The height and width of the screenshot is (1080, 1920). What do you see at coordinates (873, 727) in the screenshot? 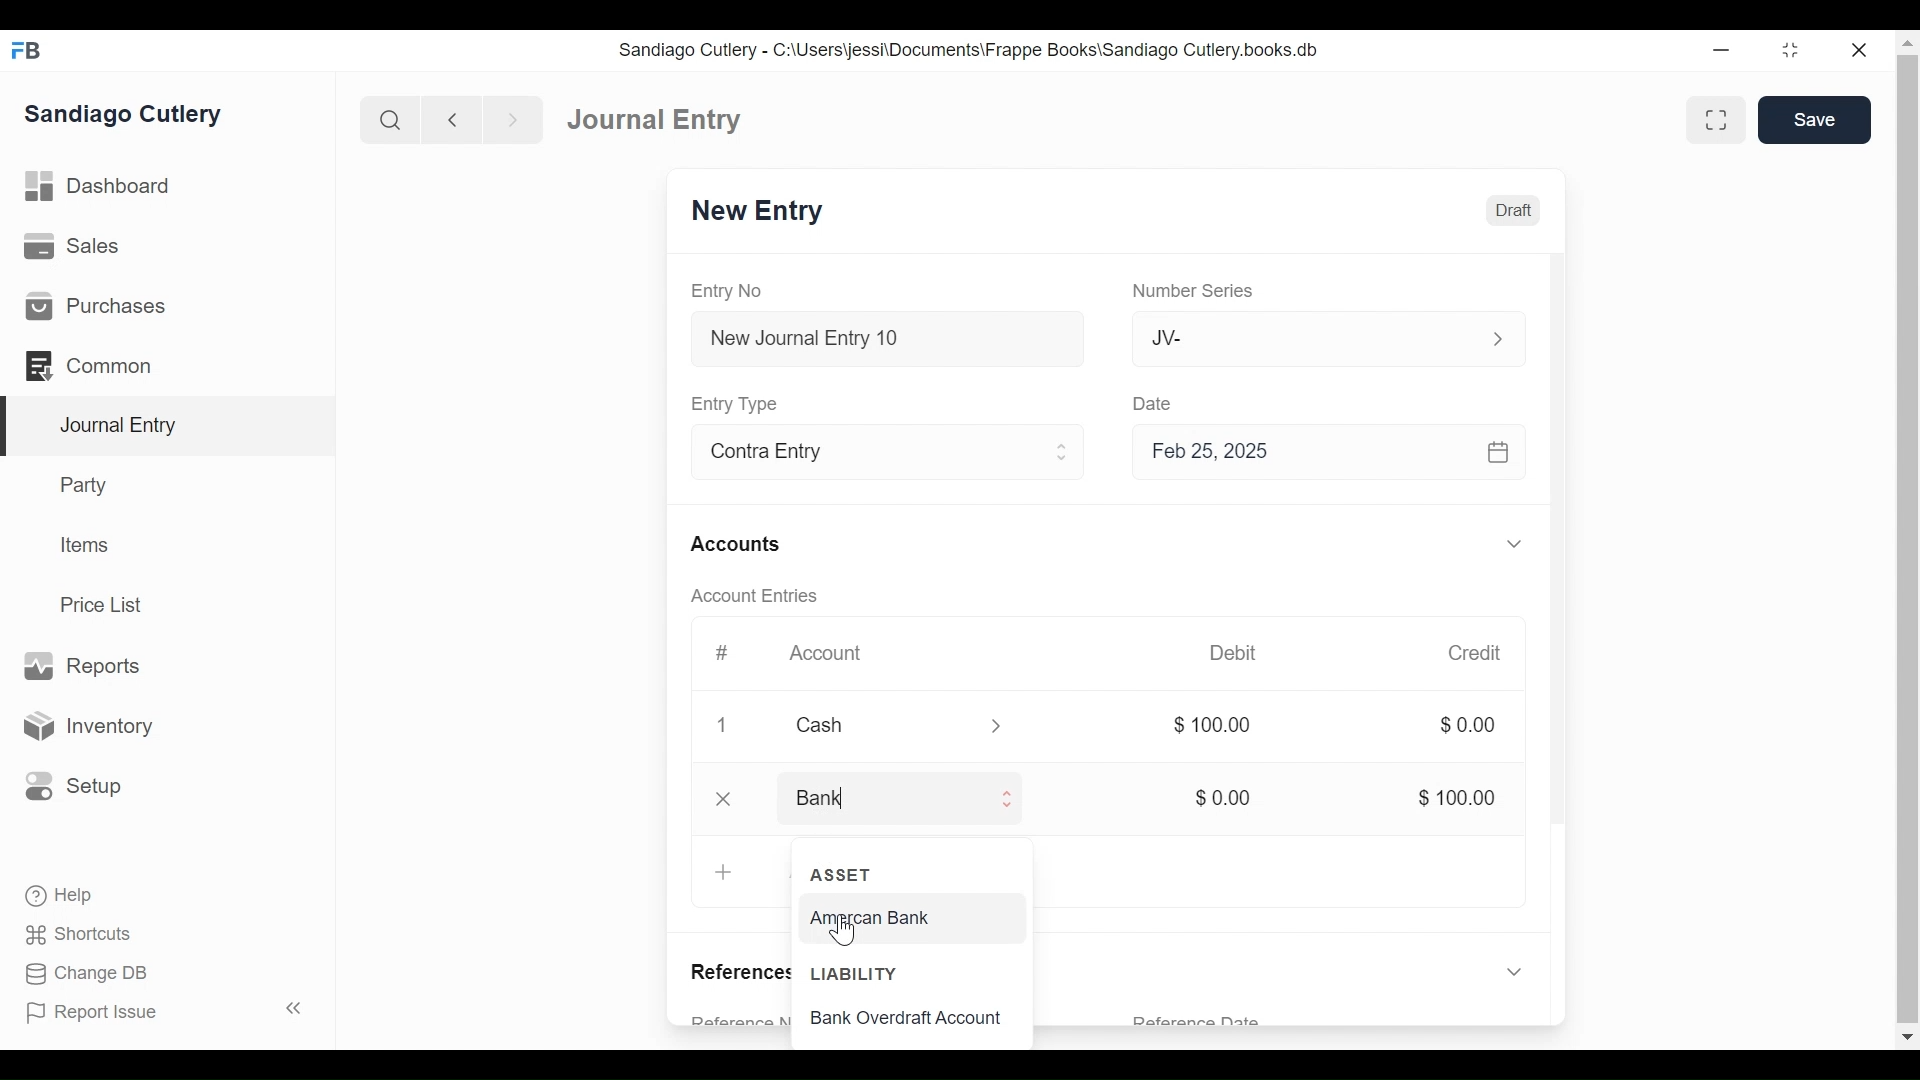
I see `Cash` at bounding box center [873, 727].